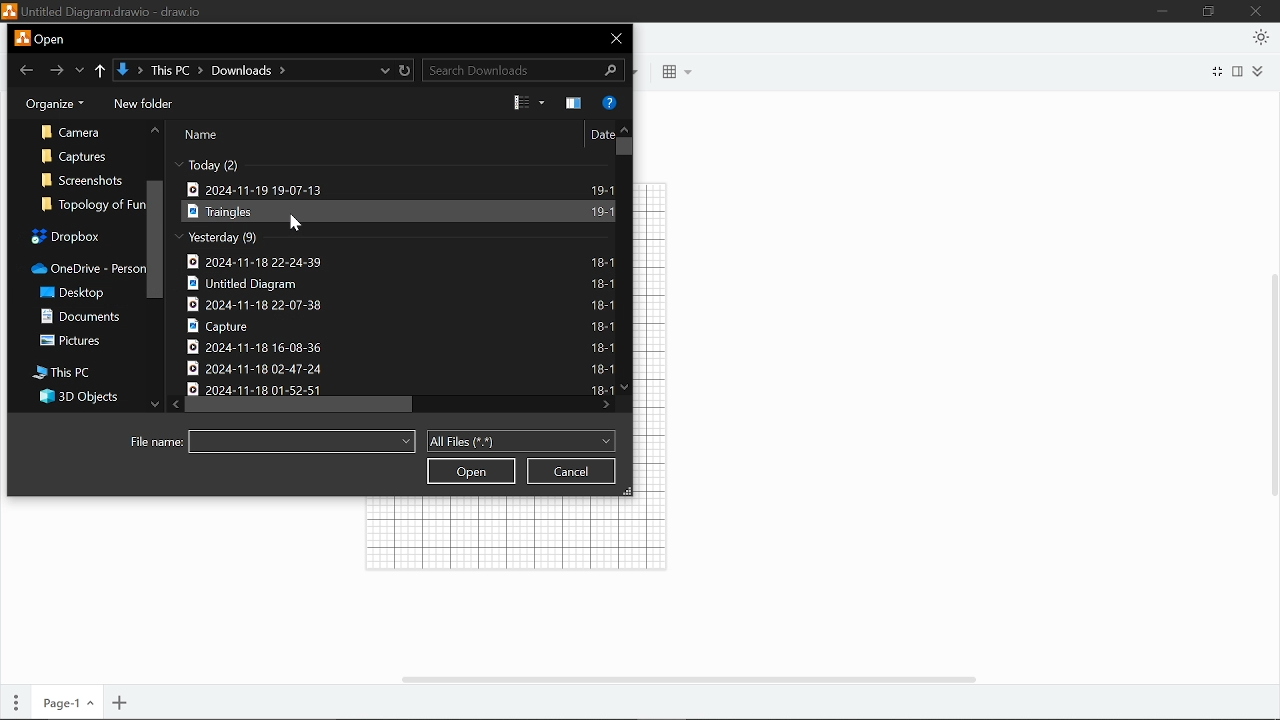 This screenshot has height=720, width=1280. I want to click on 2024-11-18 02-47-24 18-, so click(400, 367).